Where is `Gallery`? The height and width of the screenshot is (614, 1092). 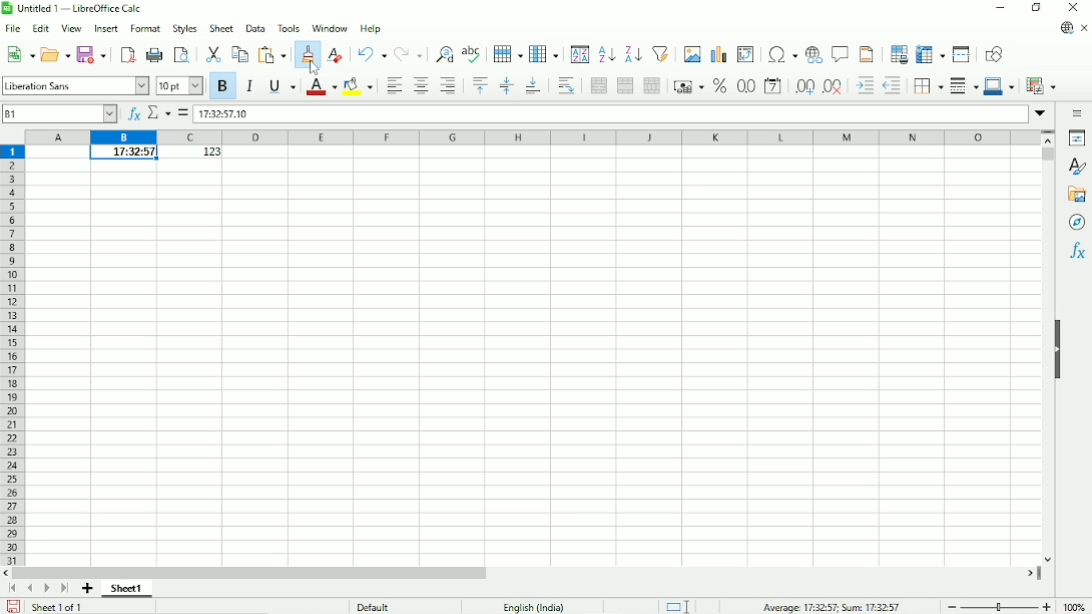 Gallery is located at coordinates (1075, 195).